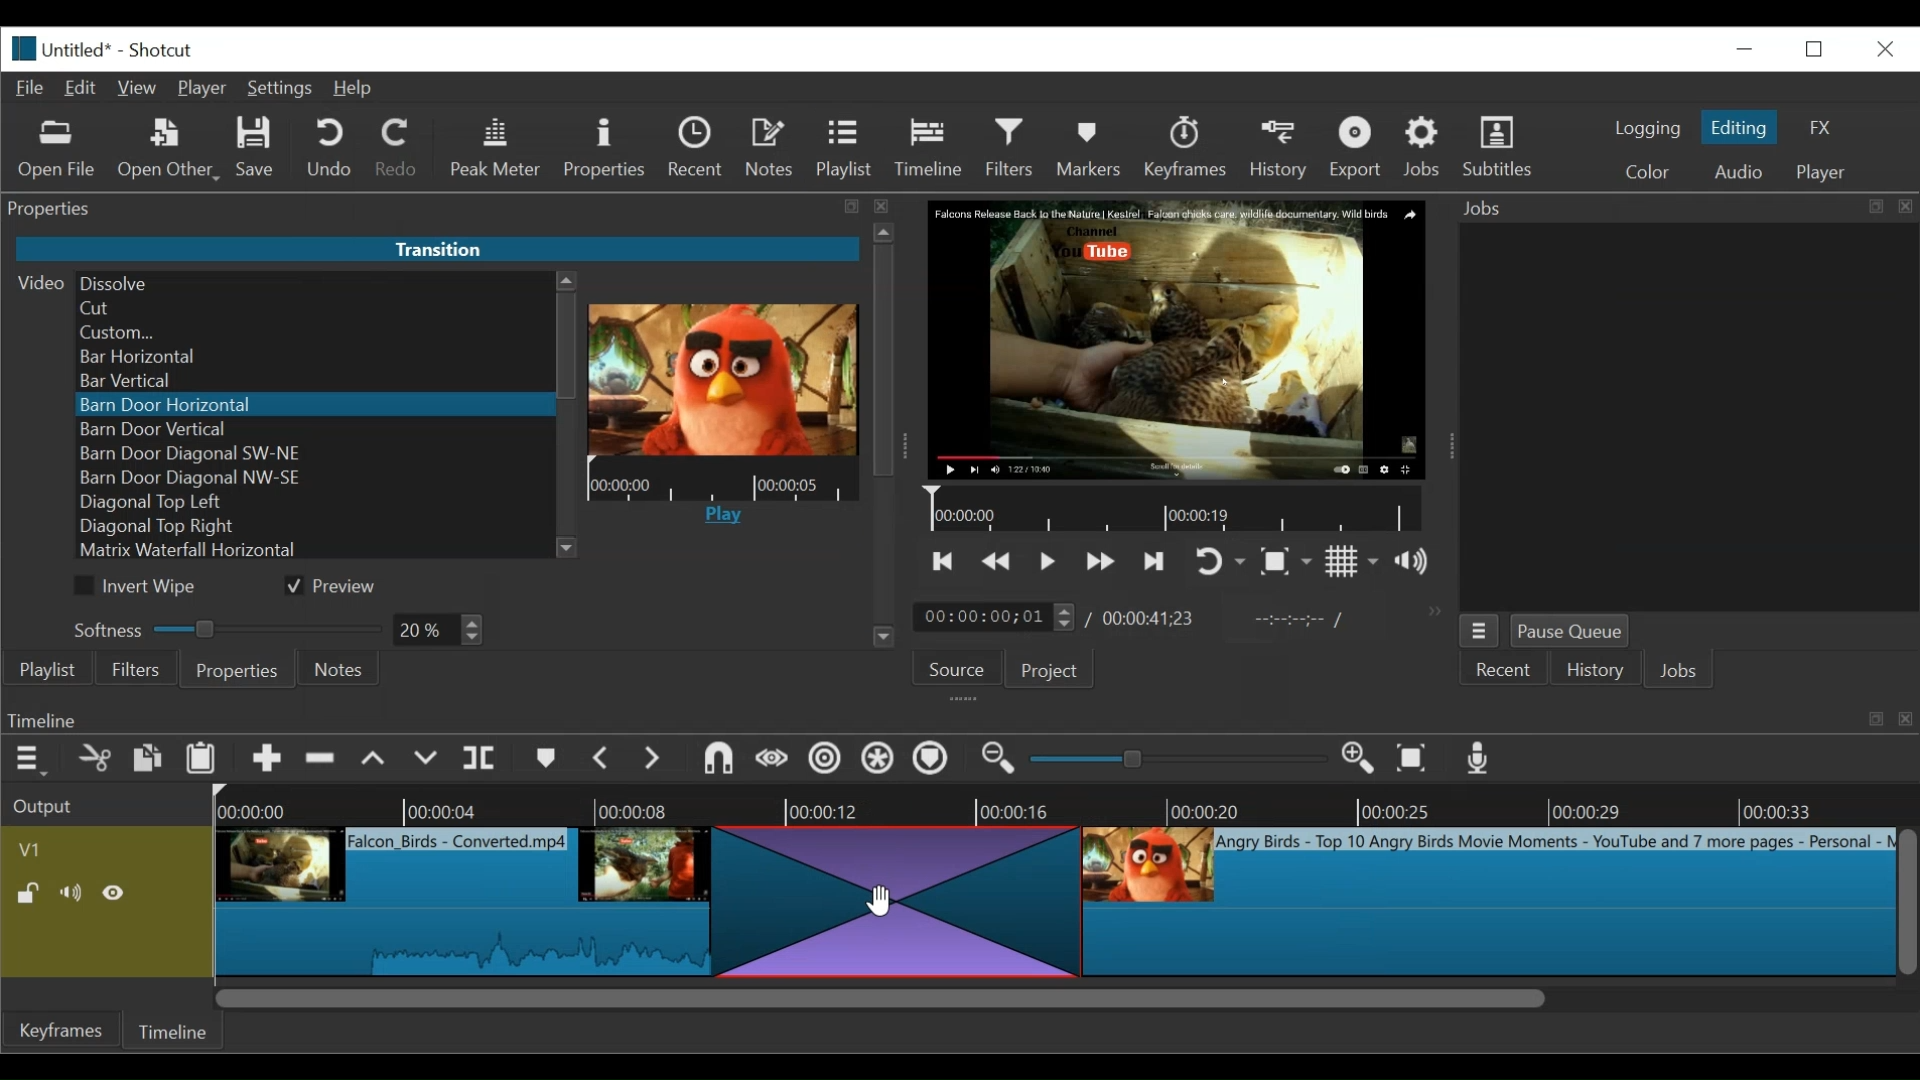  What do you see at coordinates (355, 89) in the screenshot?
I see `Help` at bounding box center [355, 89].